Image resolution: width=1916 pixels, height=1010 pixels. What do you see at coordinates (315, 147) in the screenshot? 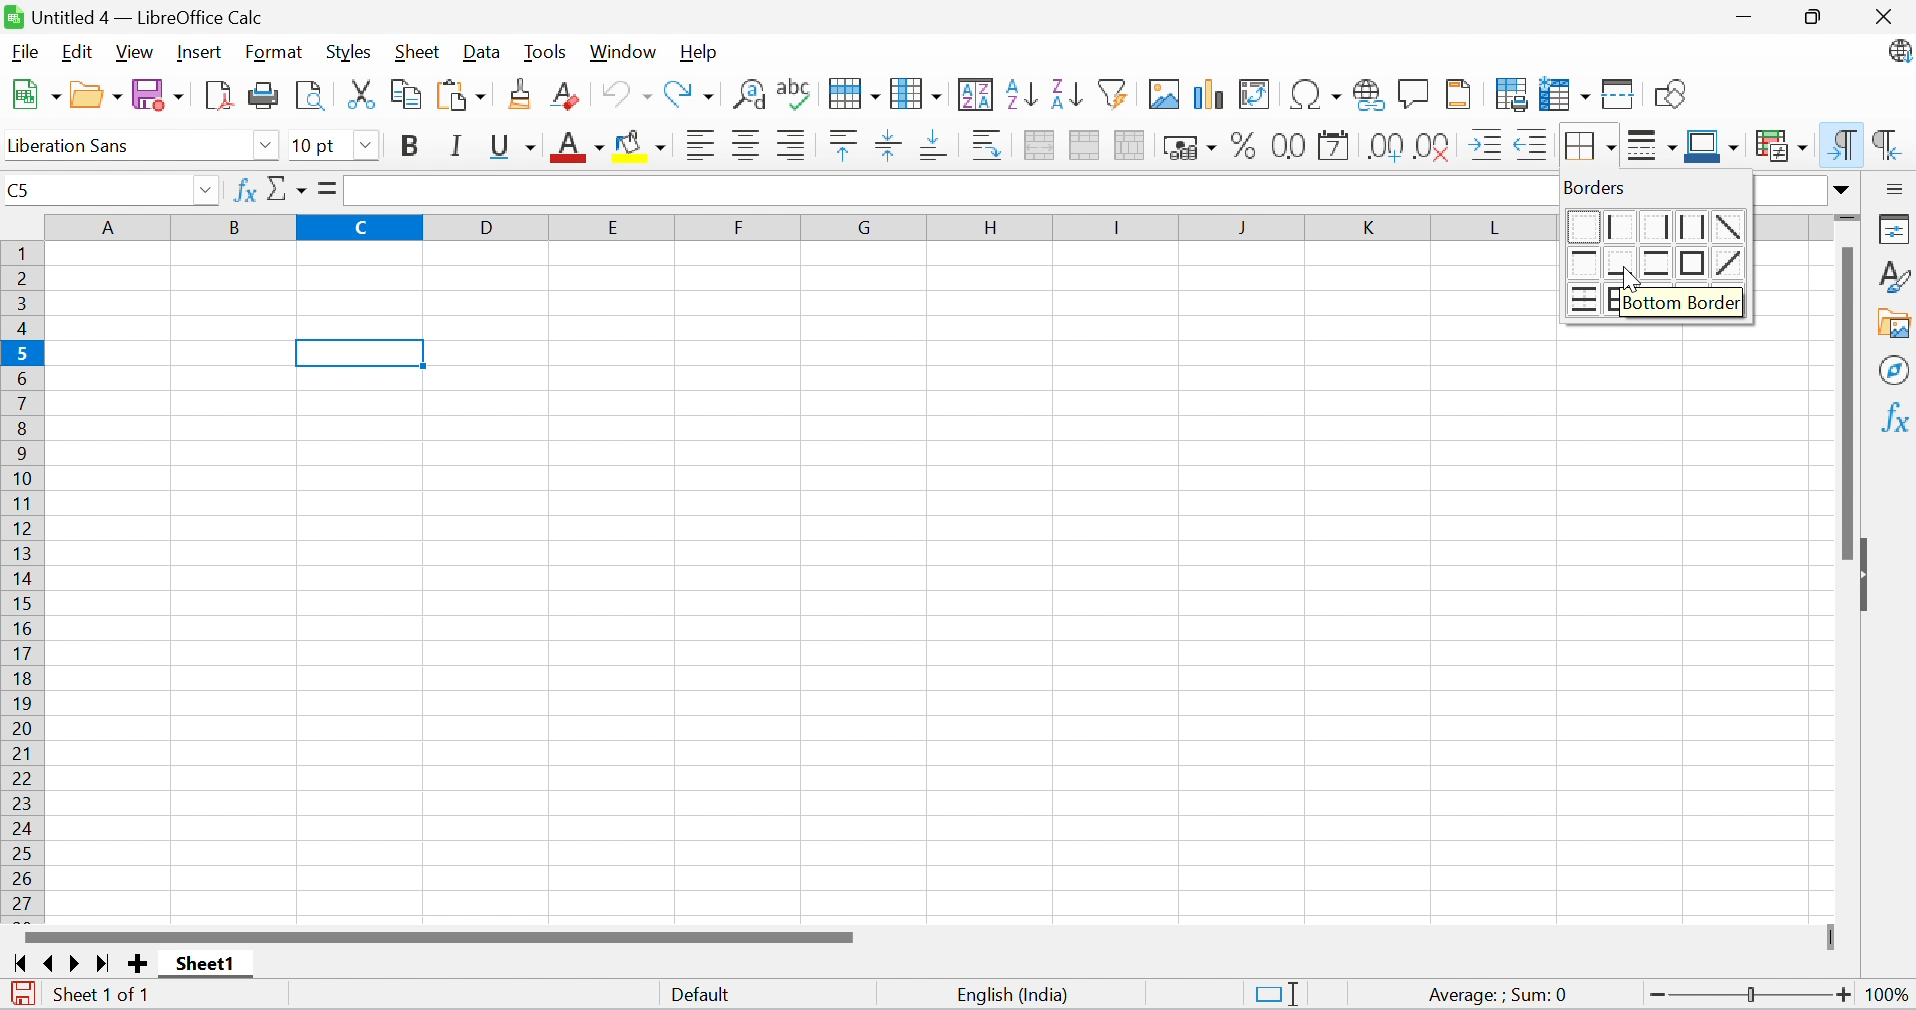
I see `Font size` at bounding box center [315, 147].